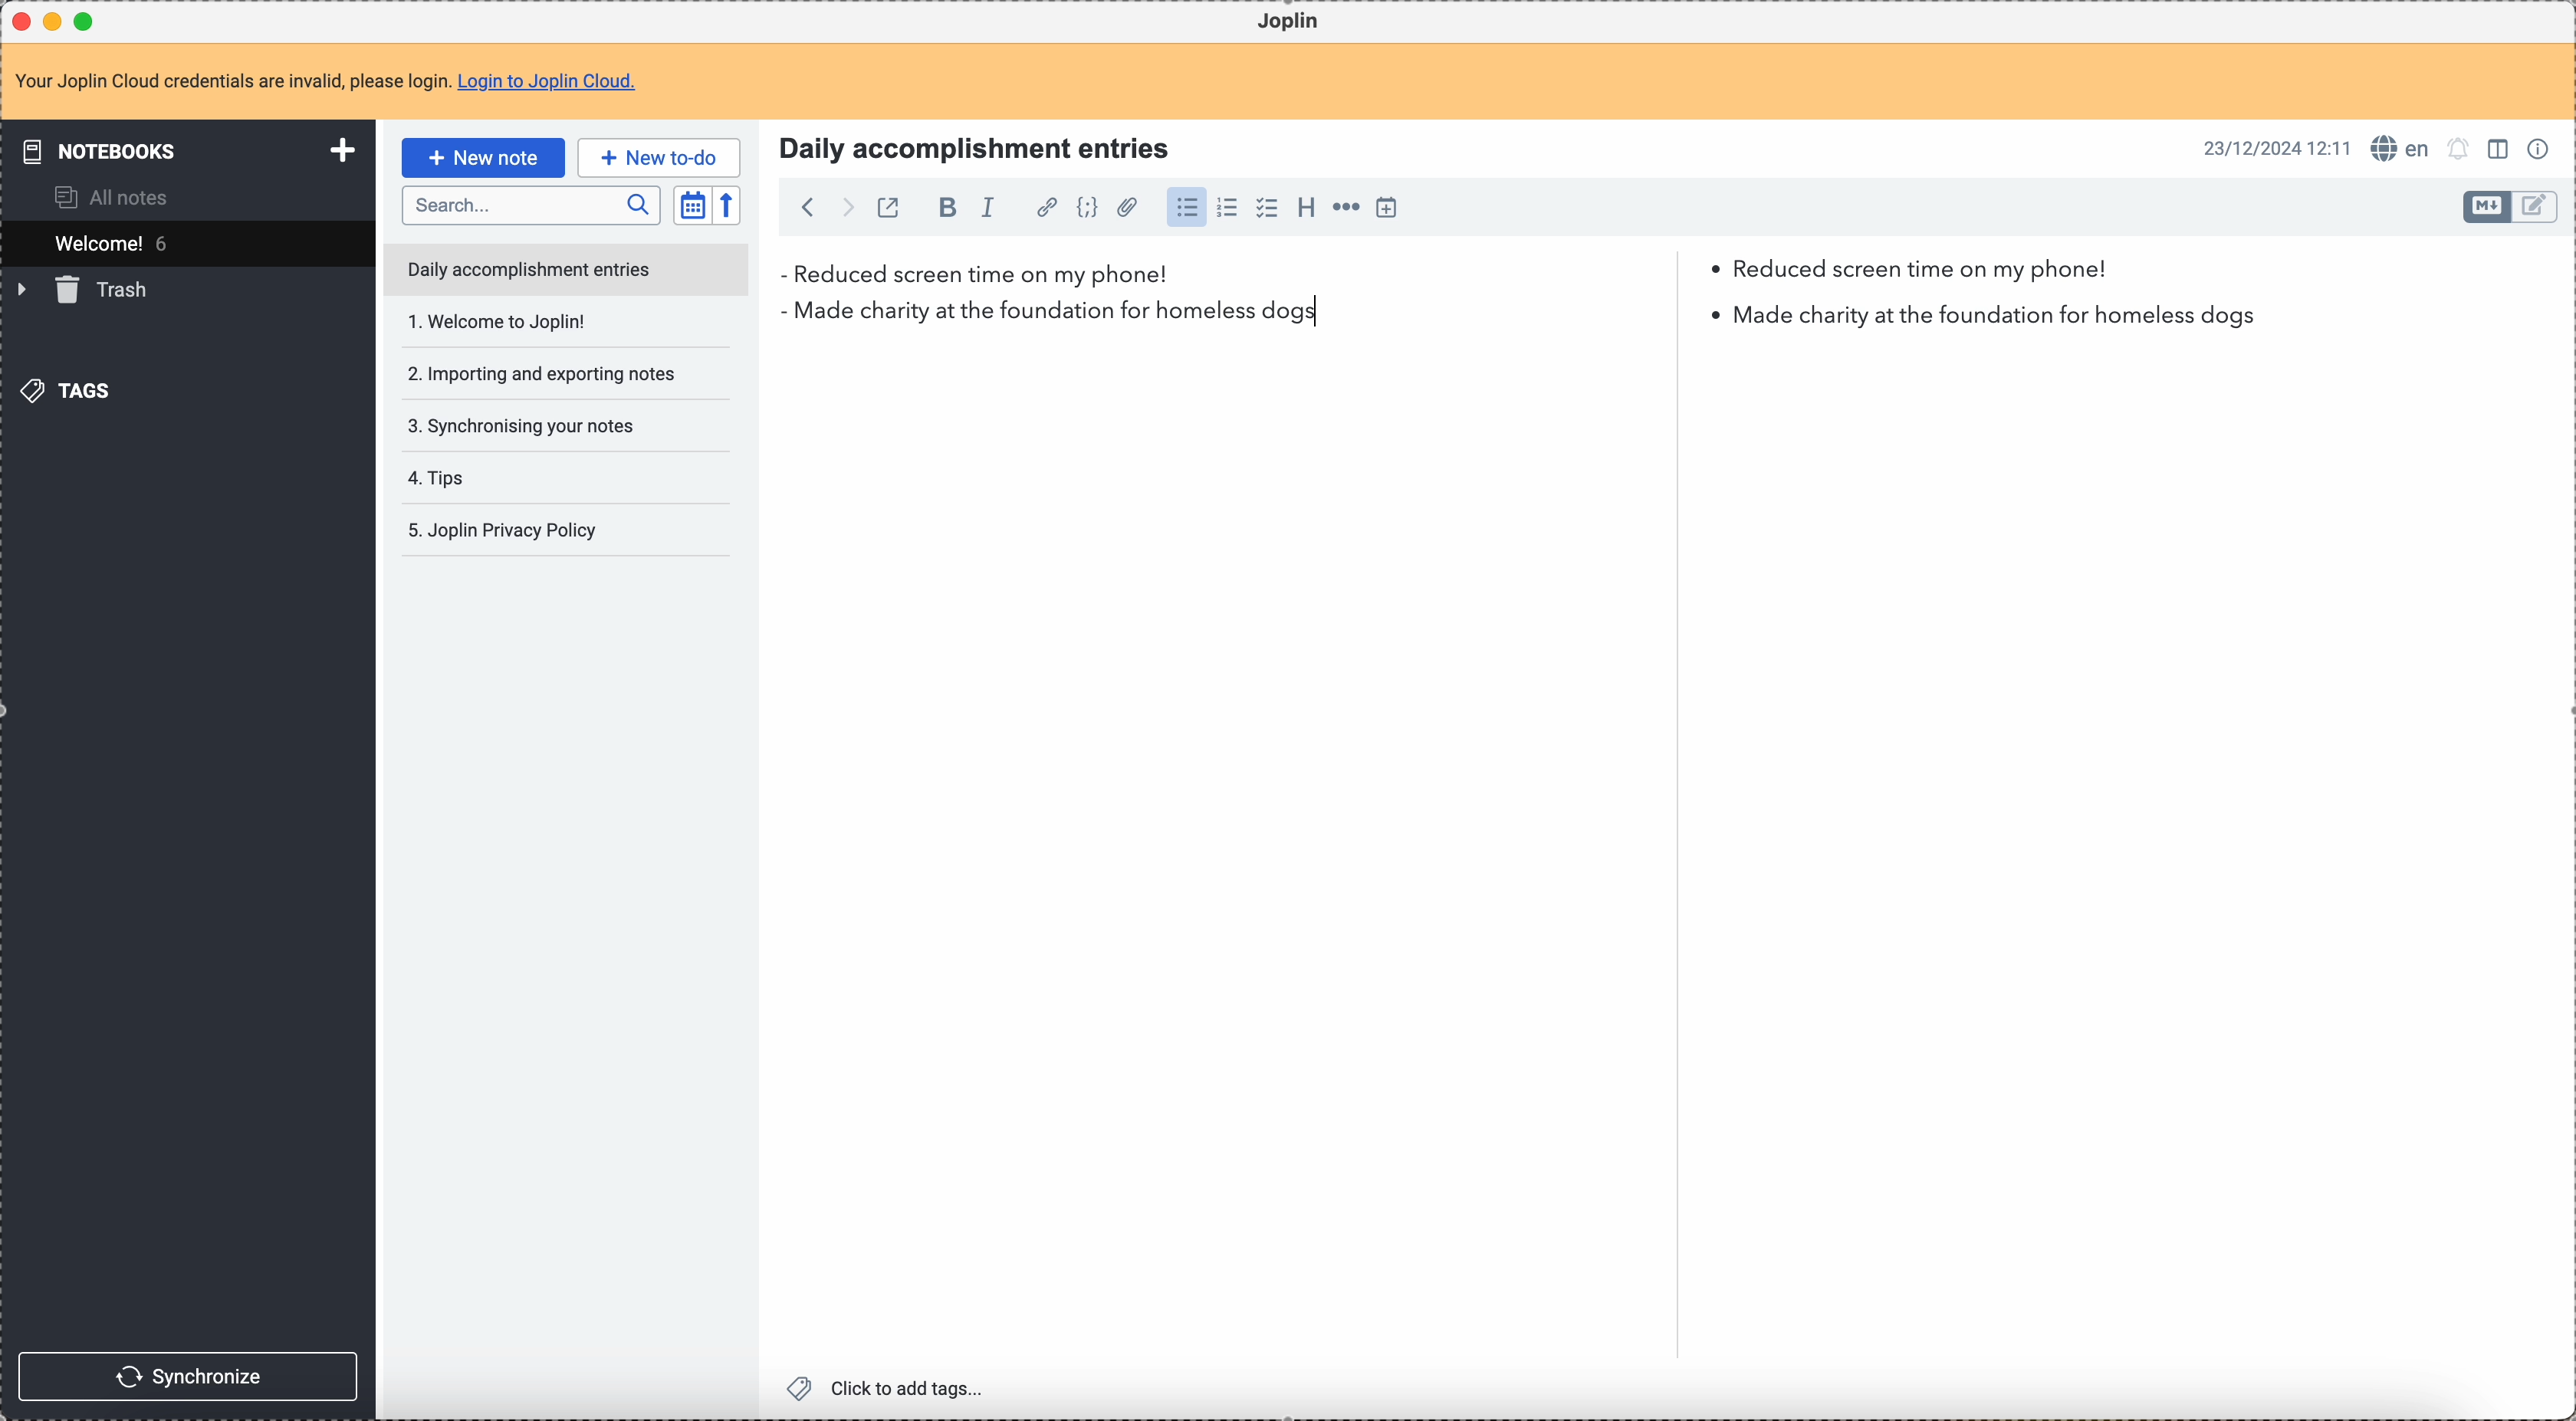  I want to click on note properties, so click(2539, 150).